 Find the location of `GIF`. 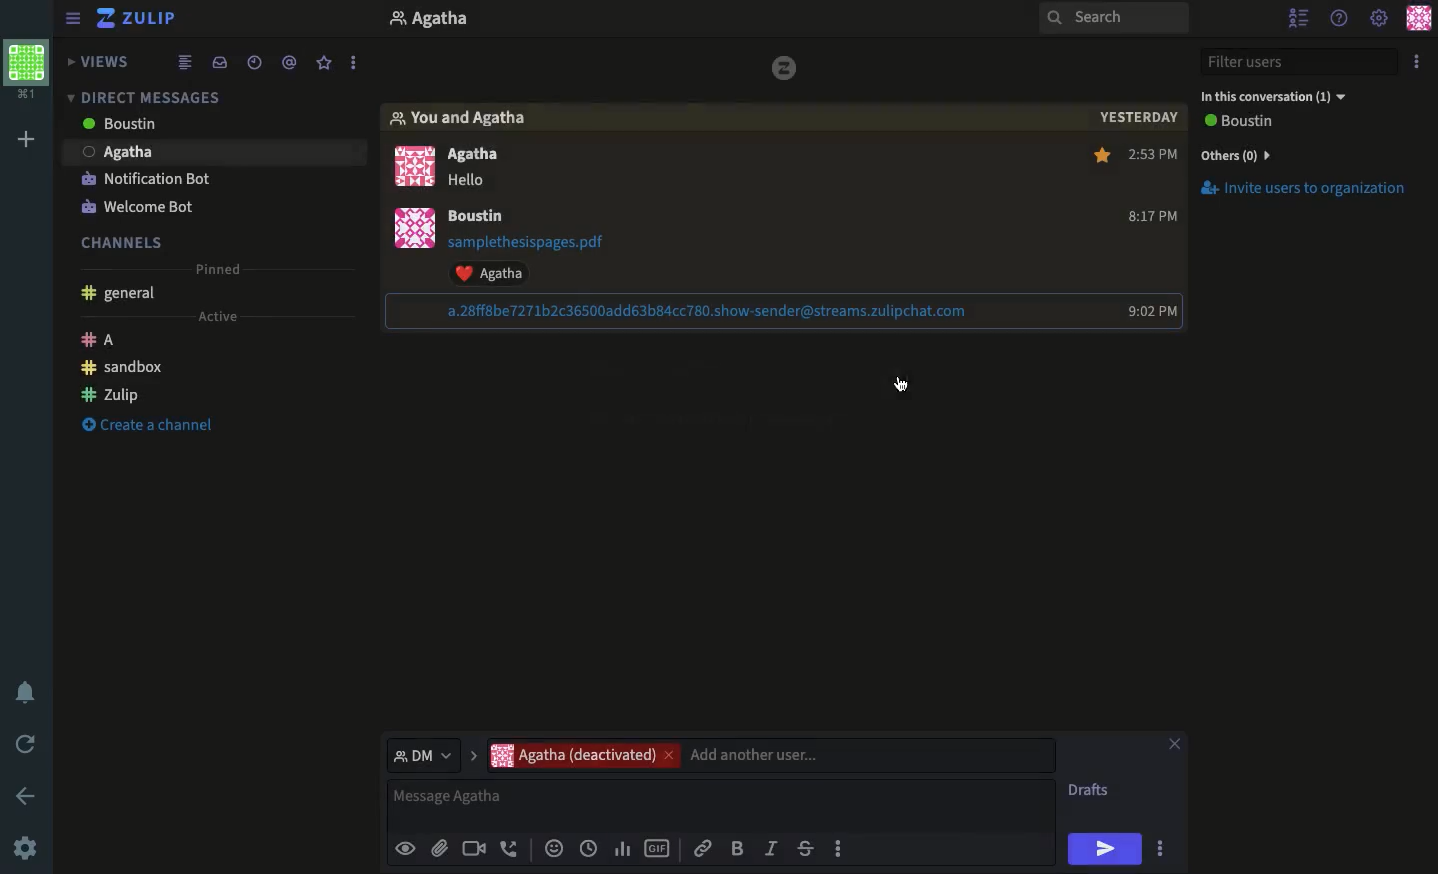

GIF is located at coordinates (657, 850).